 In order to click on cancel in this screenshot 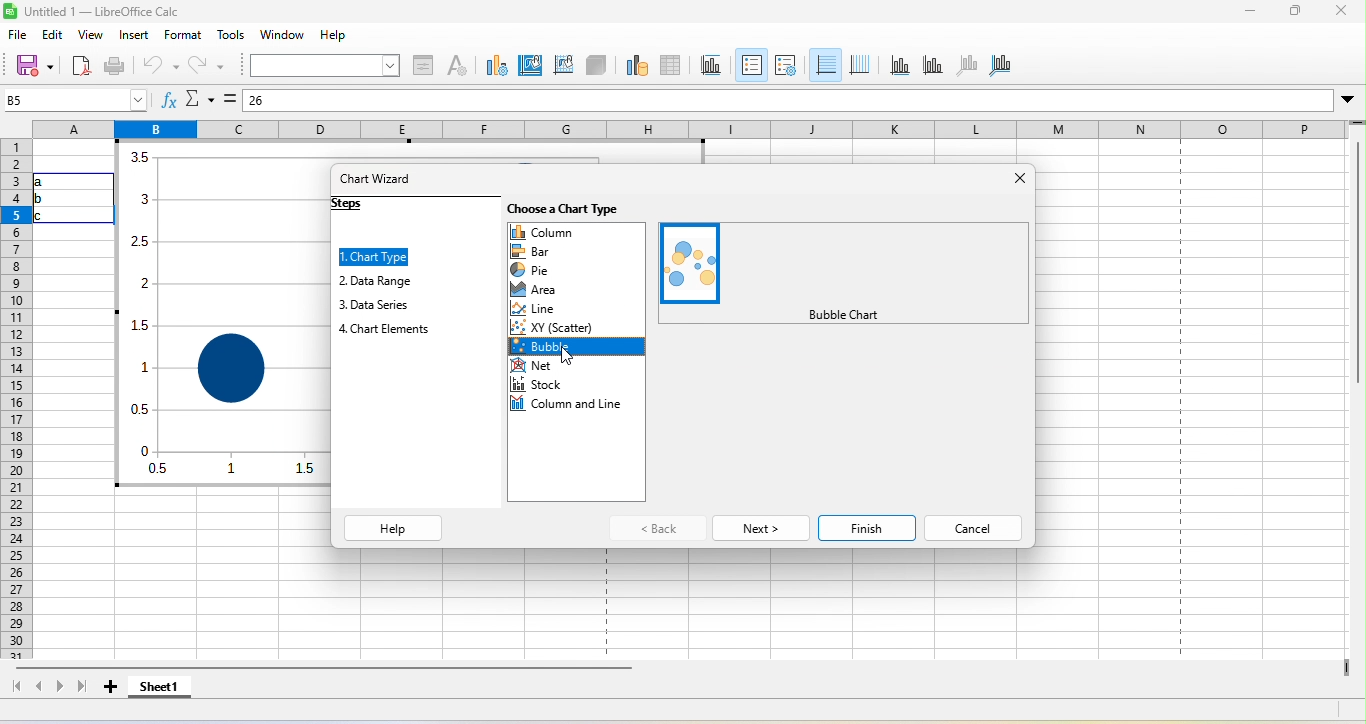, I will do `click(976, 524)`.